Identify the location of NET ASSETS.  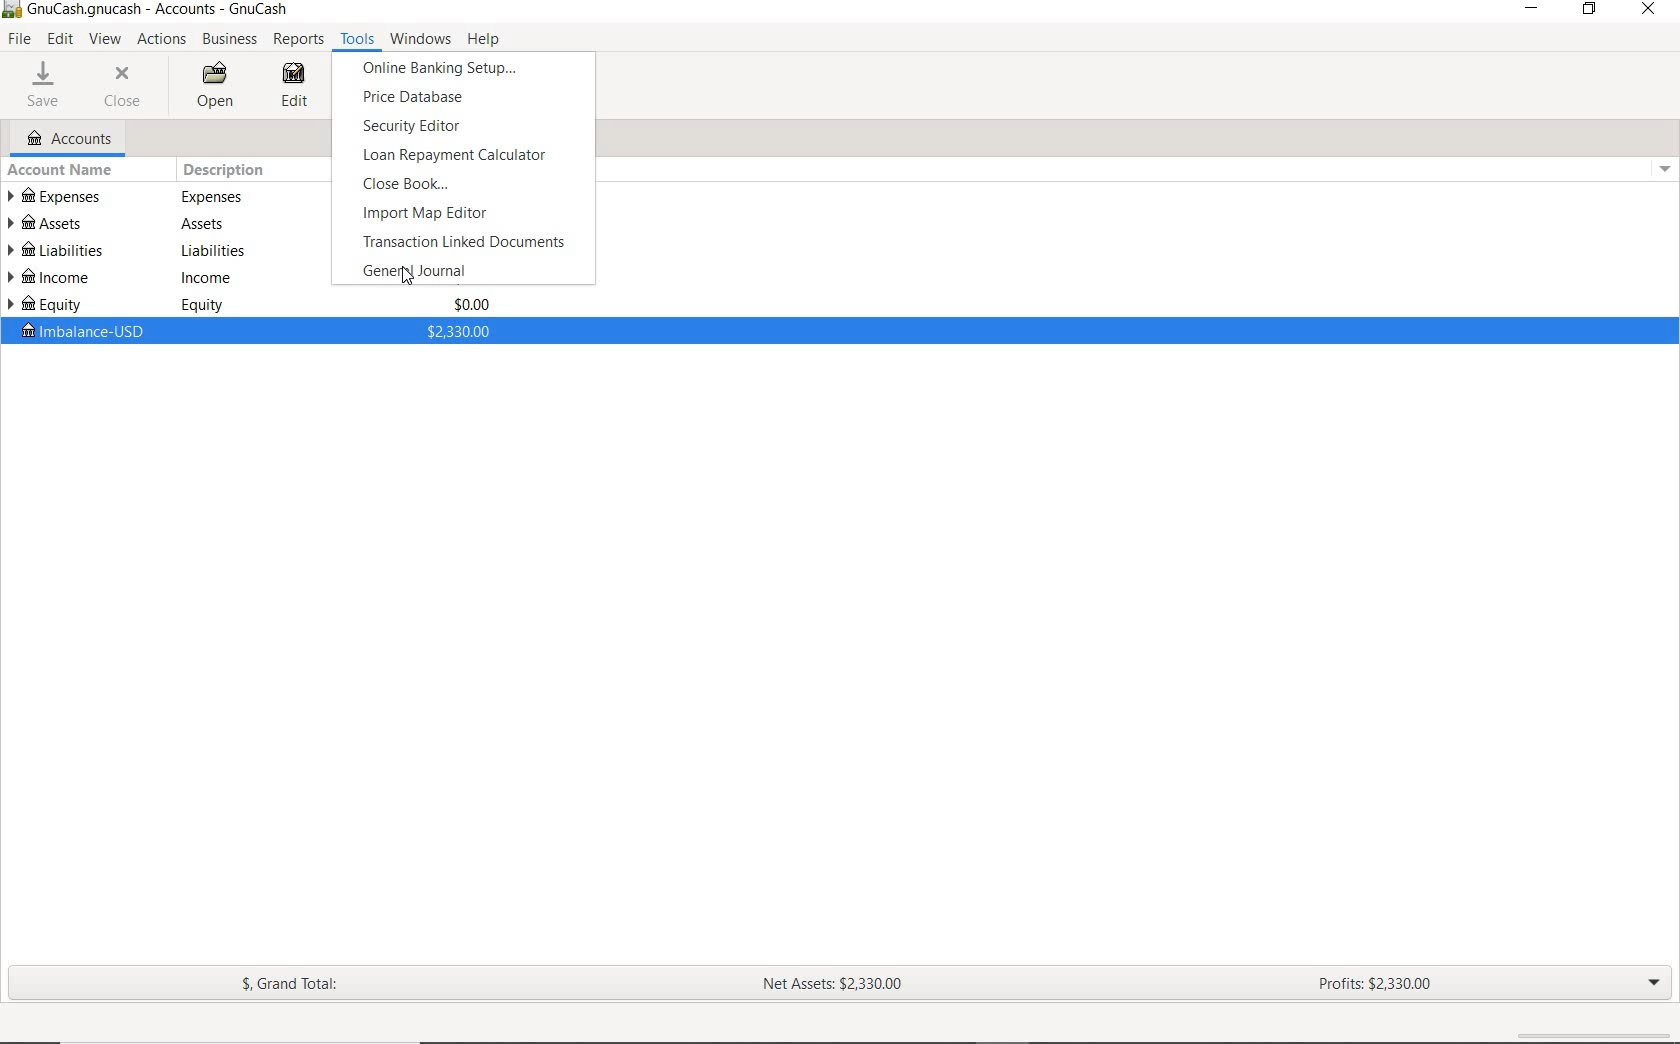
(835, 982).